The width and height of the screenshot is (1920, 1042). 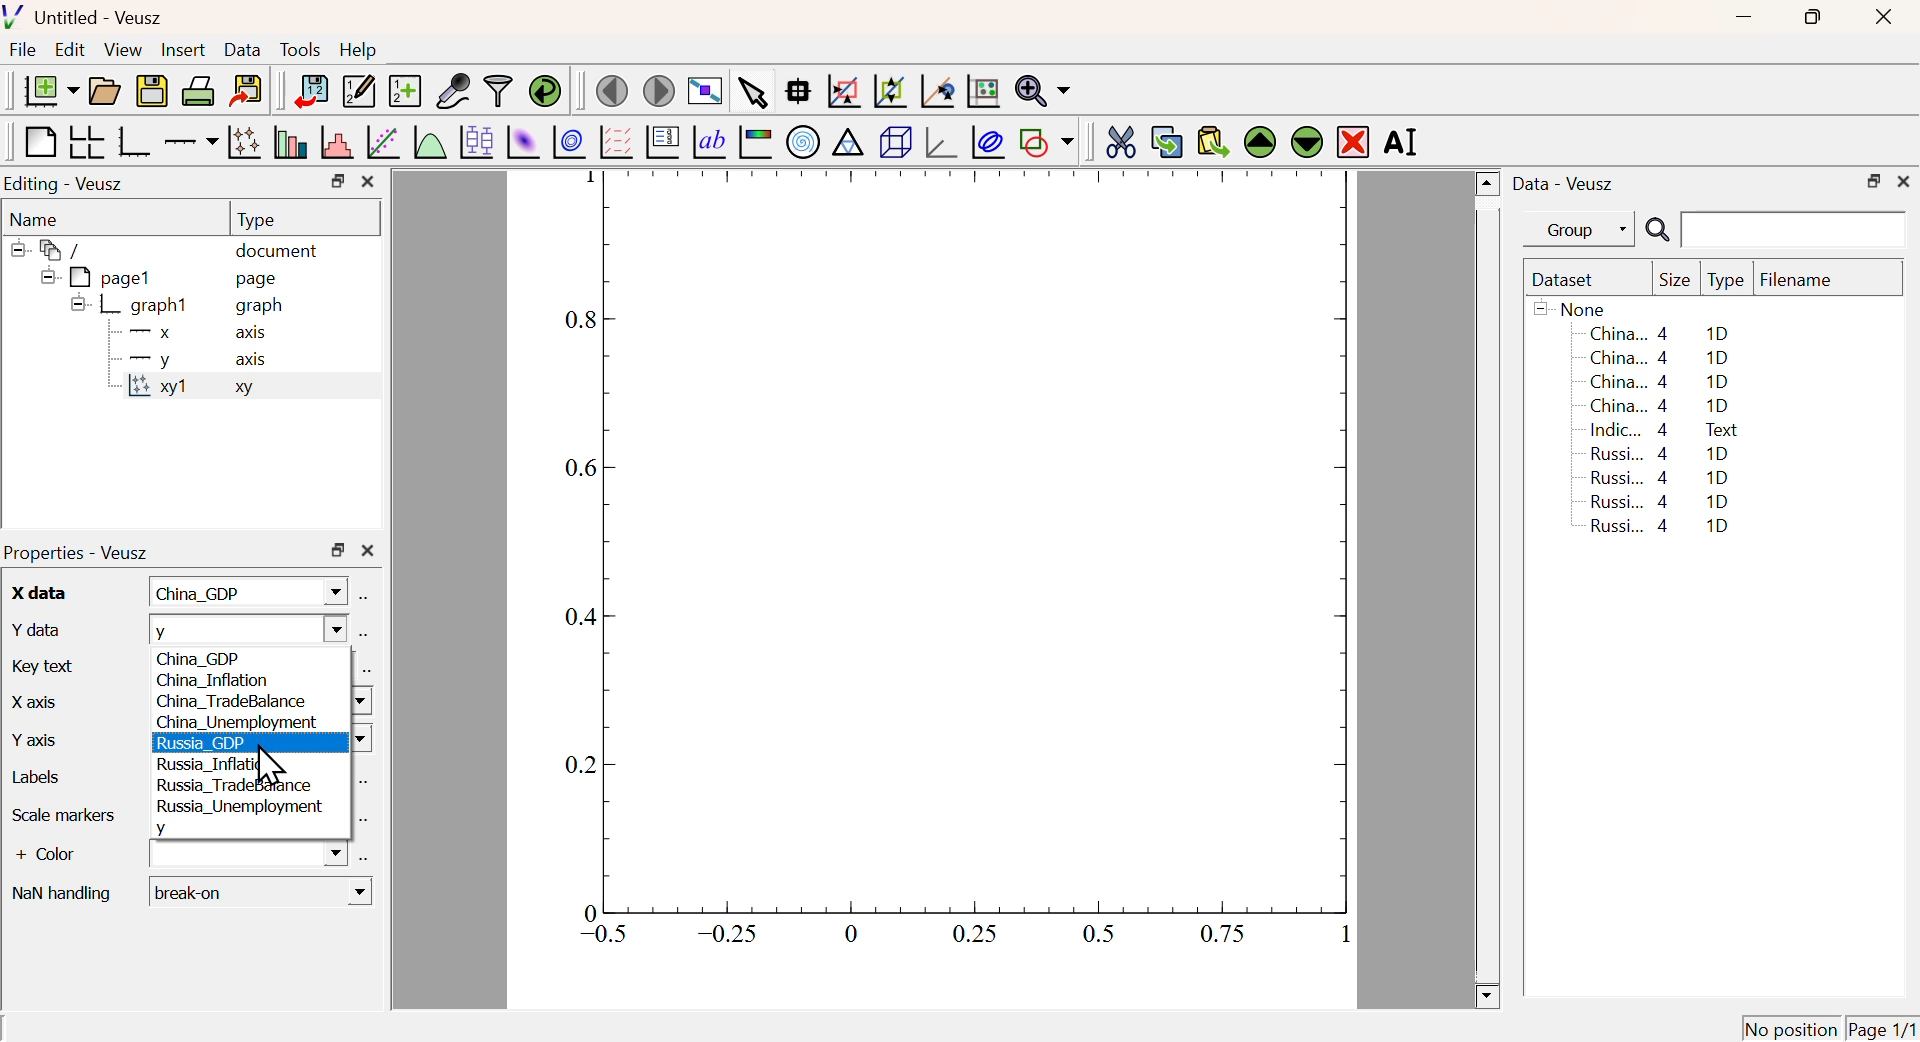 What do you see at coordinates (1213, 141) in the screenshot?
I see `Paste from Clipboard` at bounding box center [1213, 141].